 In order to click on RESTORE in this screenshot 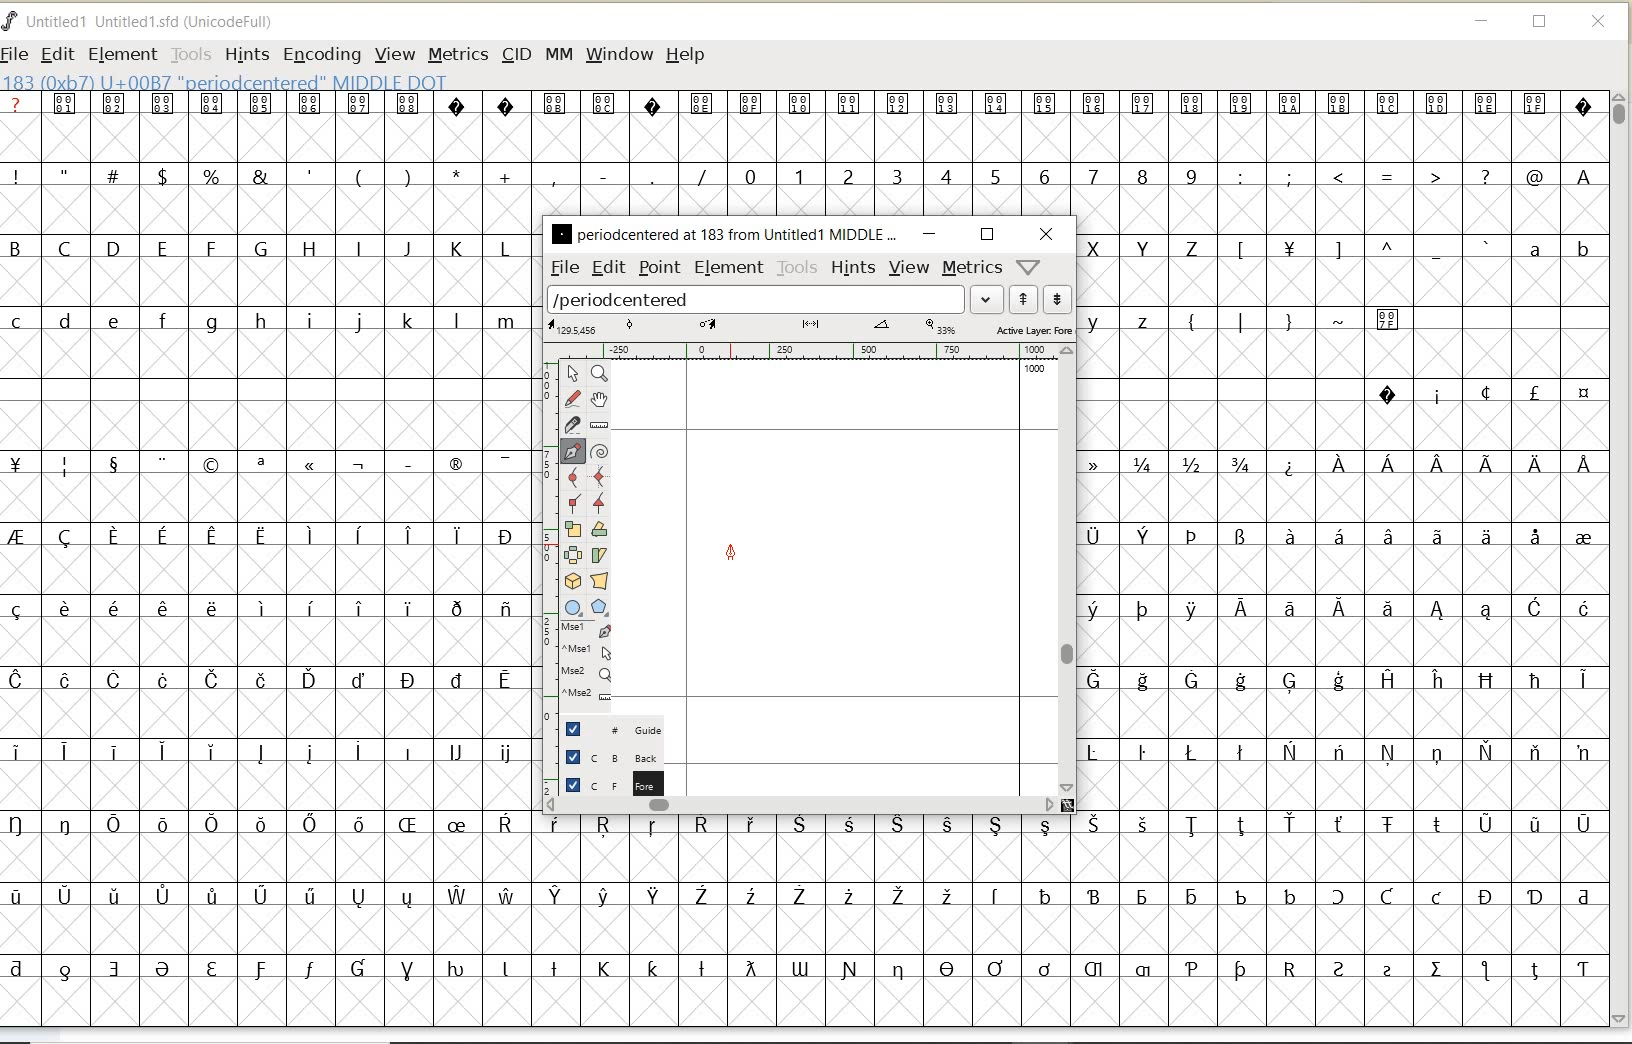, I will do `click(1540, 25)`.